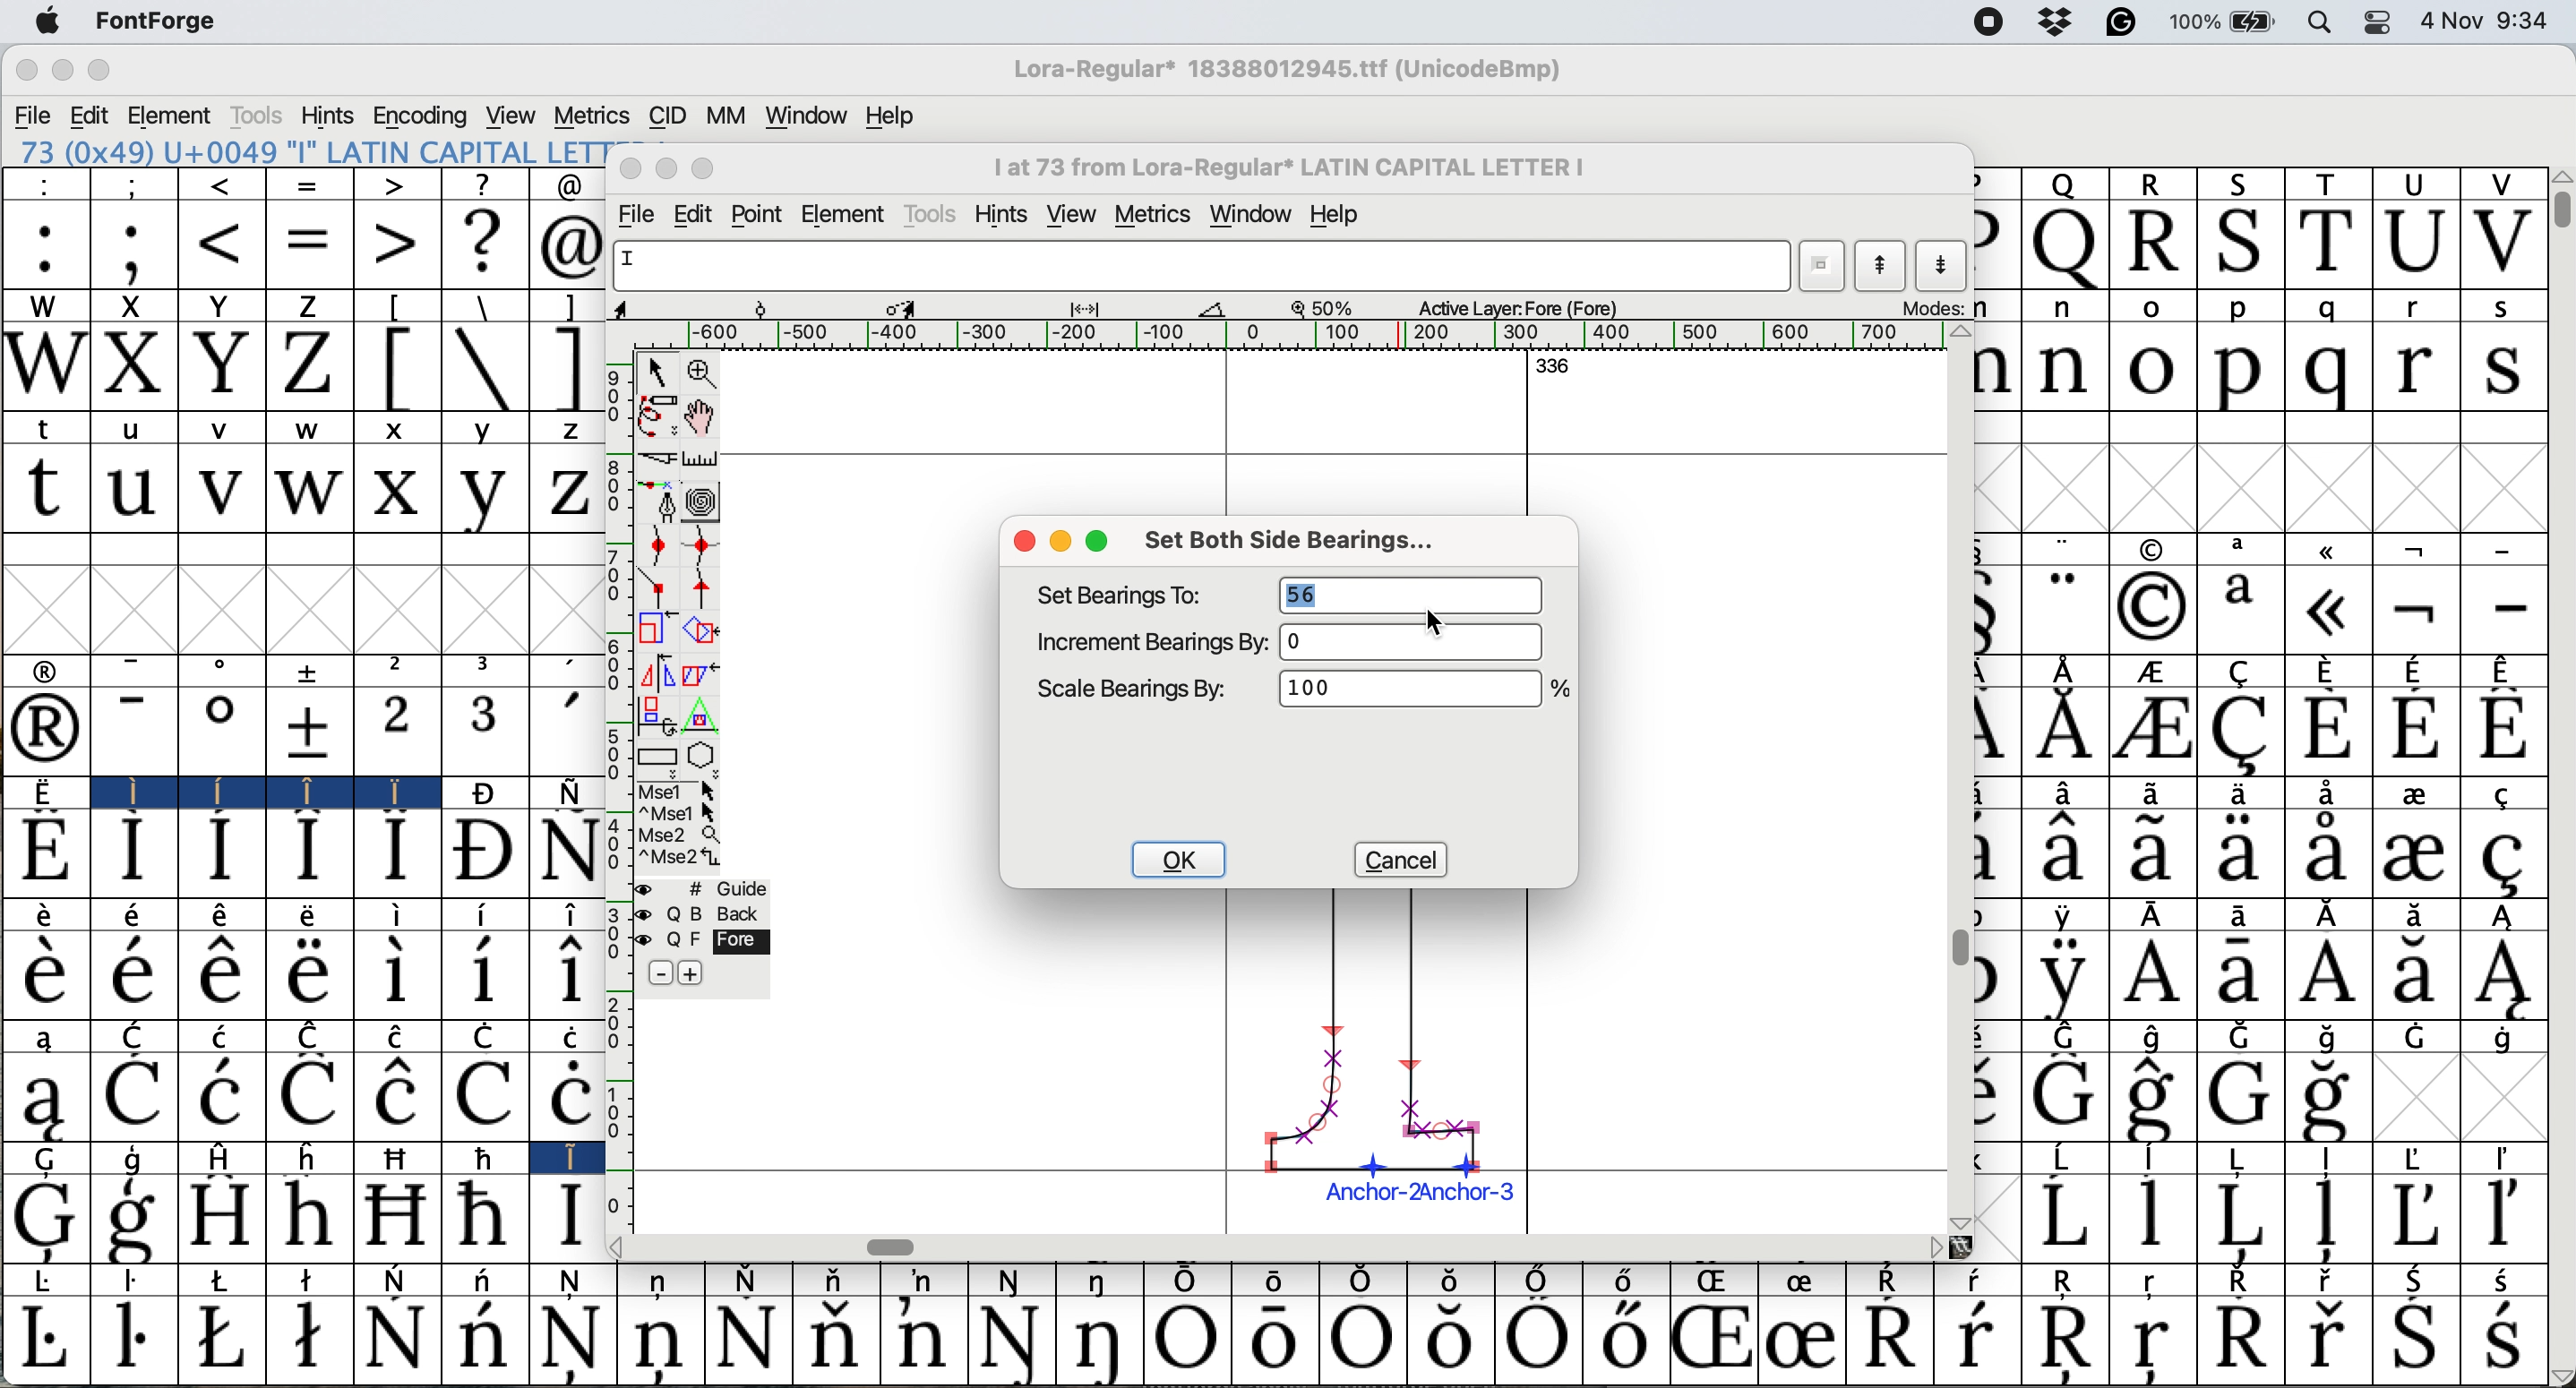 The height and width of the screenshot is (1388, 2576). What do you see at coordinates (660, 457) in the screenshot?
I see `cut splines in two` at bounding box center [660, 457].